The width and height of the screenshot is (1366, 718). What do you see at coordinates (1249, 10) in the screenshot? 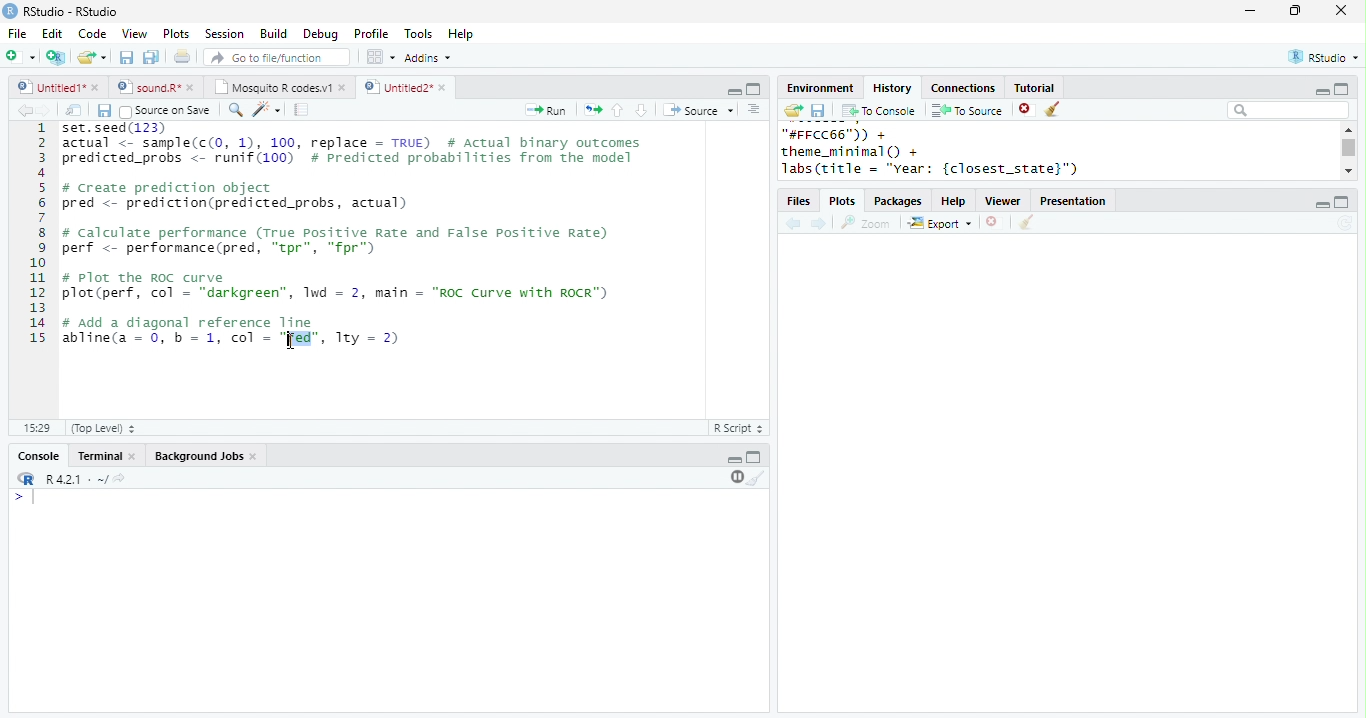
I see `minimize` at bounding box center [1249, 10].